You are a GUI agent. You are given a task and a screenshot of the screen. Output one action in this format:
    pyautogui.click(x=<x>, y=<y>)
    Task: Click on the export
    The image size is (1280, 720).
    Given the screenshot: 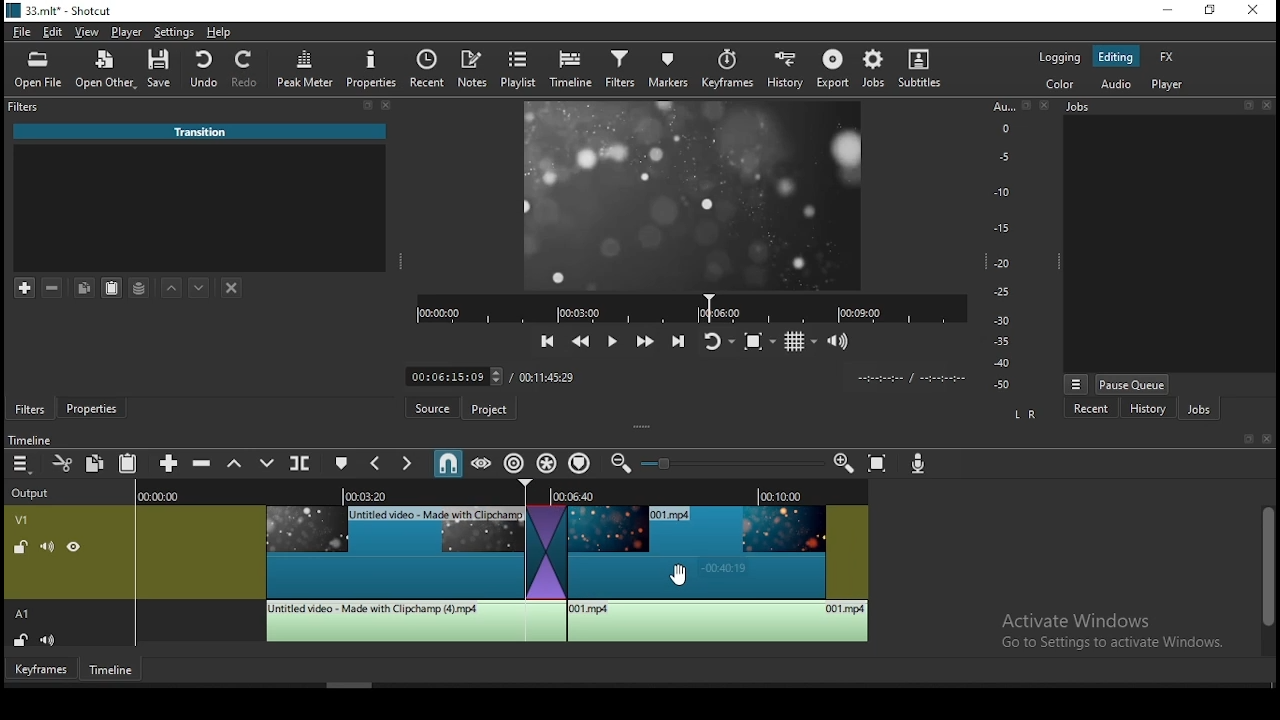 What is the action you would take?
    pyautogui.click(x=835, y=69)
    